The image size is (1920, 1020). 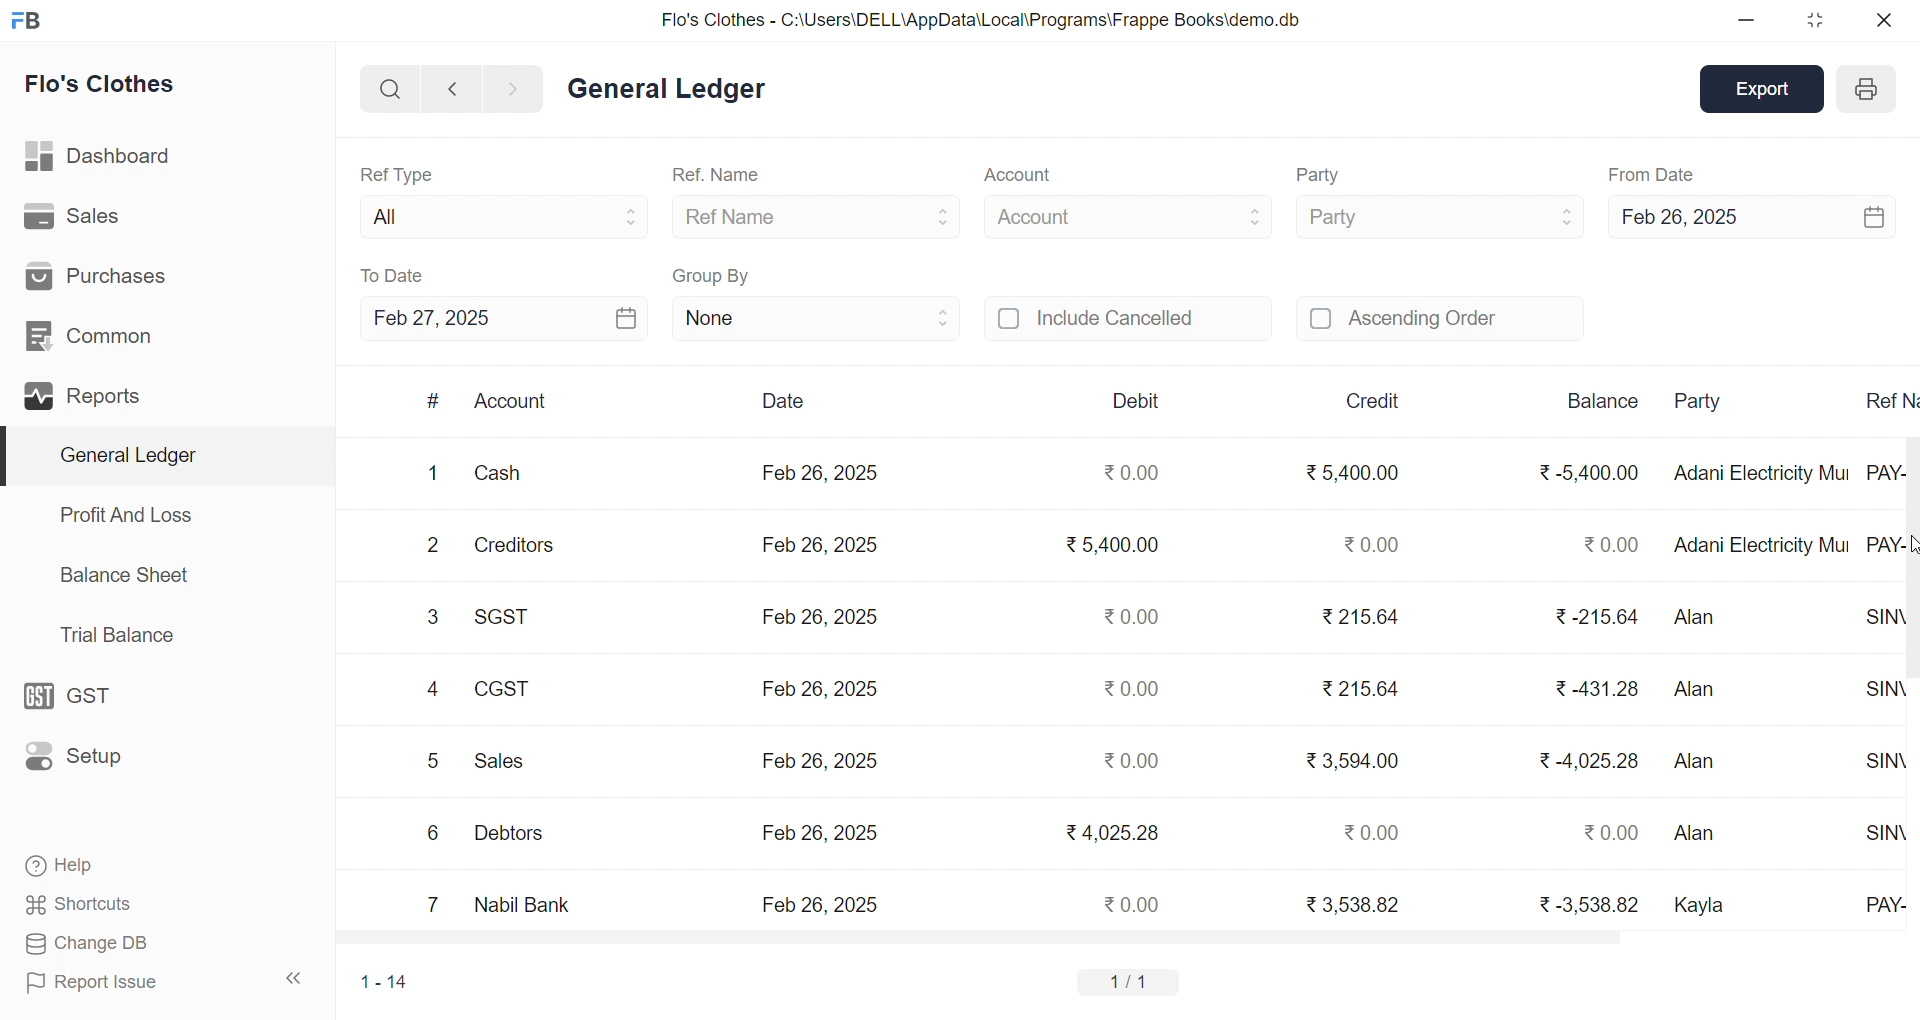 What do you see at coordinates (522, 901) in the screenshot?
I see `Nabil Bank` at bounding box center [522, 901].